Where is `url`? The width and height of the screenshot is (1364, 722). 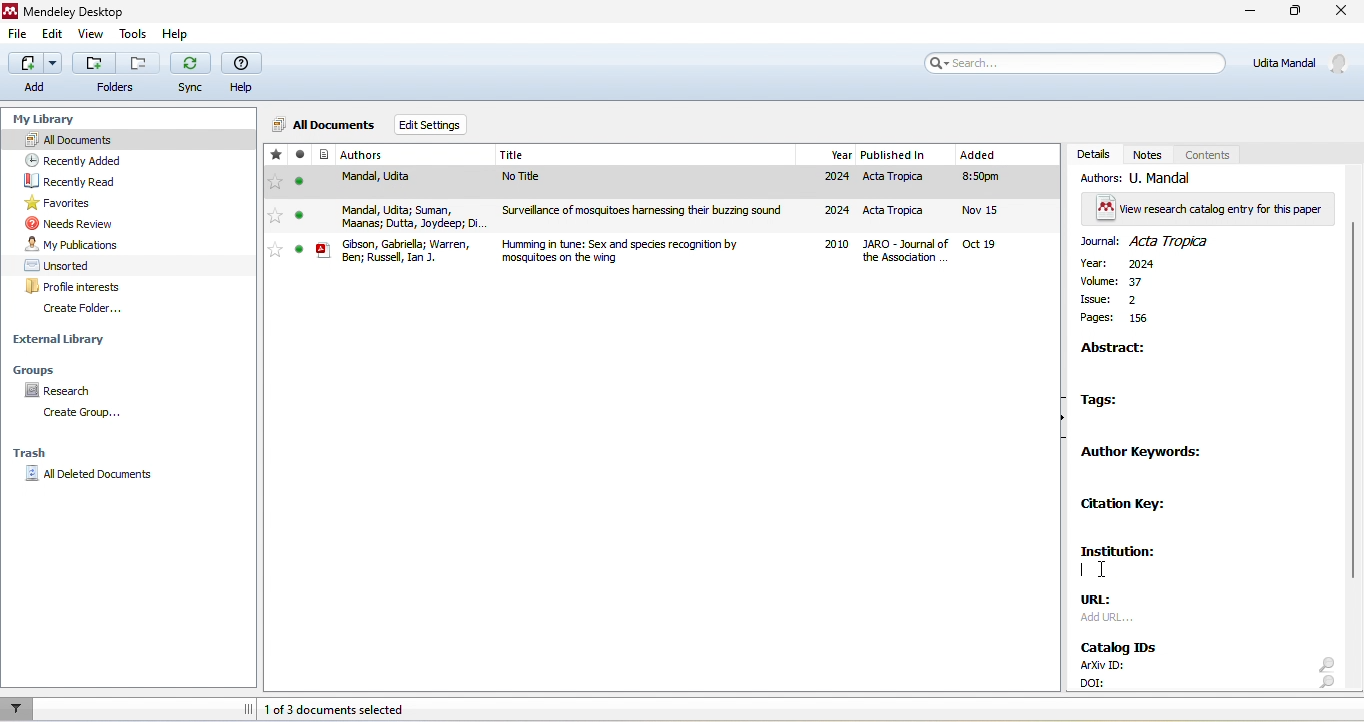 url is located at coordinates (1106, 601).